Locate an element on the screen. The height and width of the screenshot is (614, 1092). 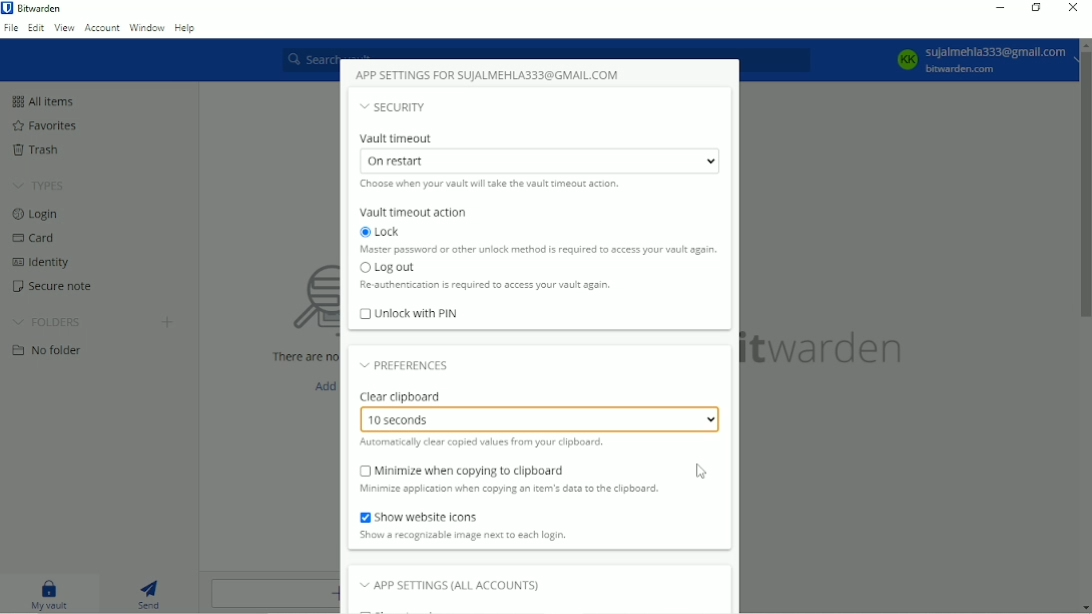
Secure note. is located at coordinates (63, 286).